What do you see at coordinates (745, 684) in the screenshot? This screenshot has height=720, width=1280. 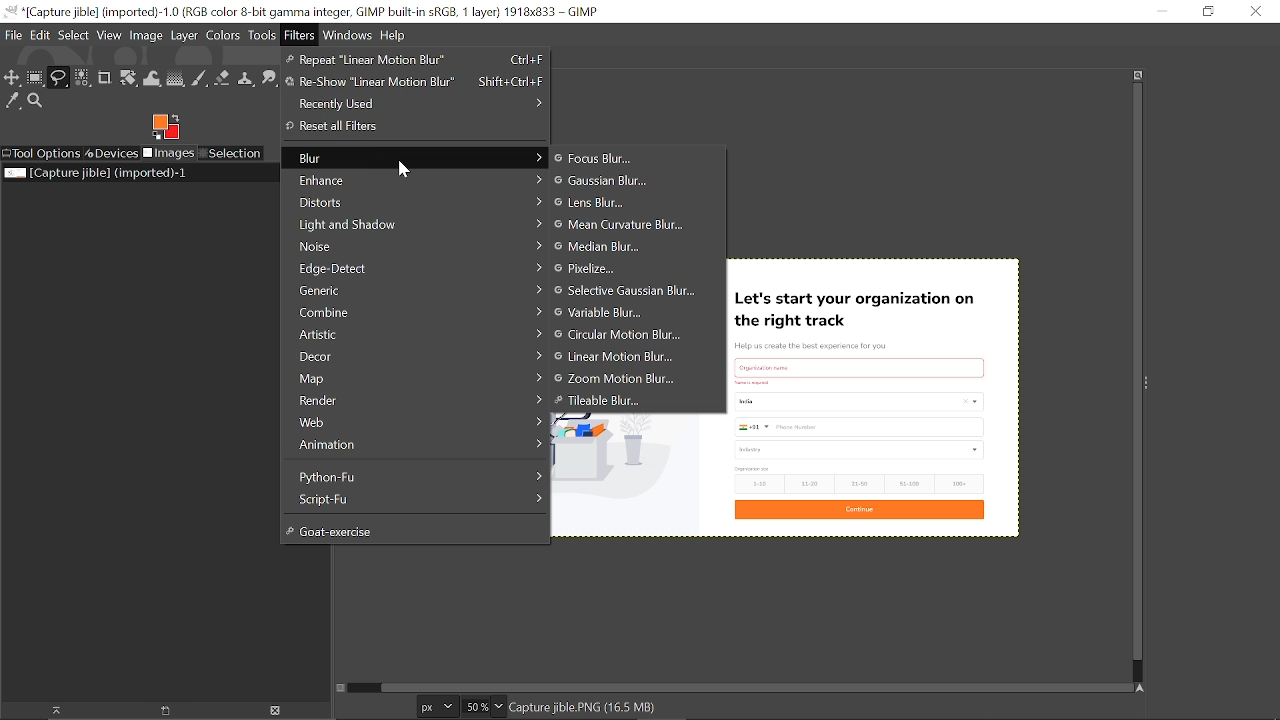 I see `Horizontal scrollbar` at bounding box center [745, 684].